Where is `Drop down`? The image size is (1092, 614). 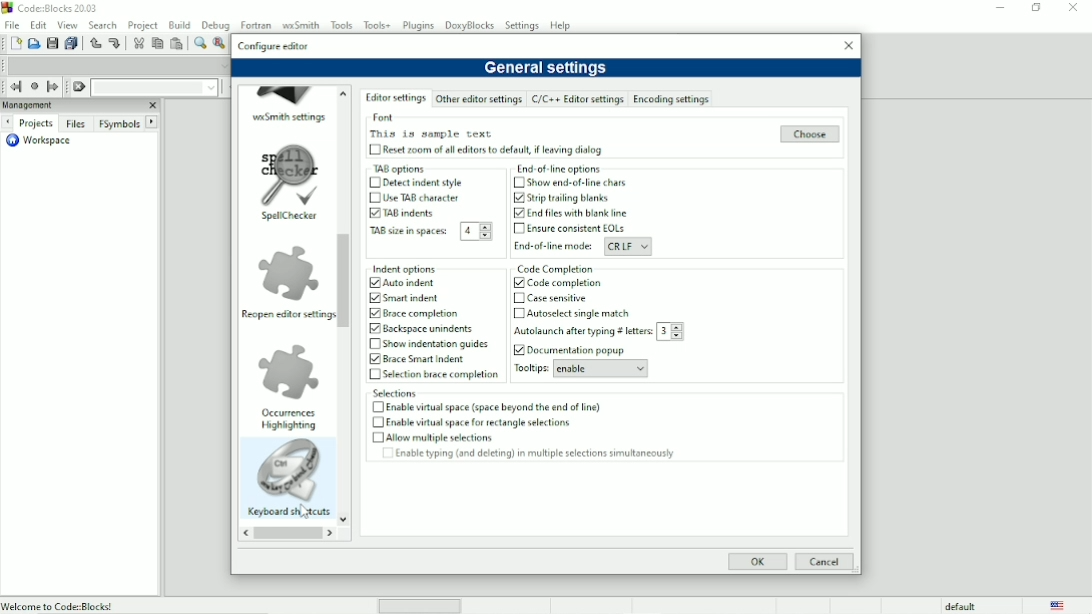 Drop down is located at coordinates (210, 88).